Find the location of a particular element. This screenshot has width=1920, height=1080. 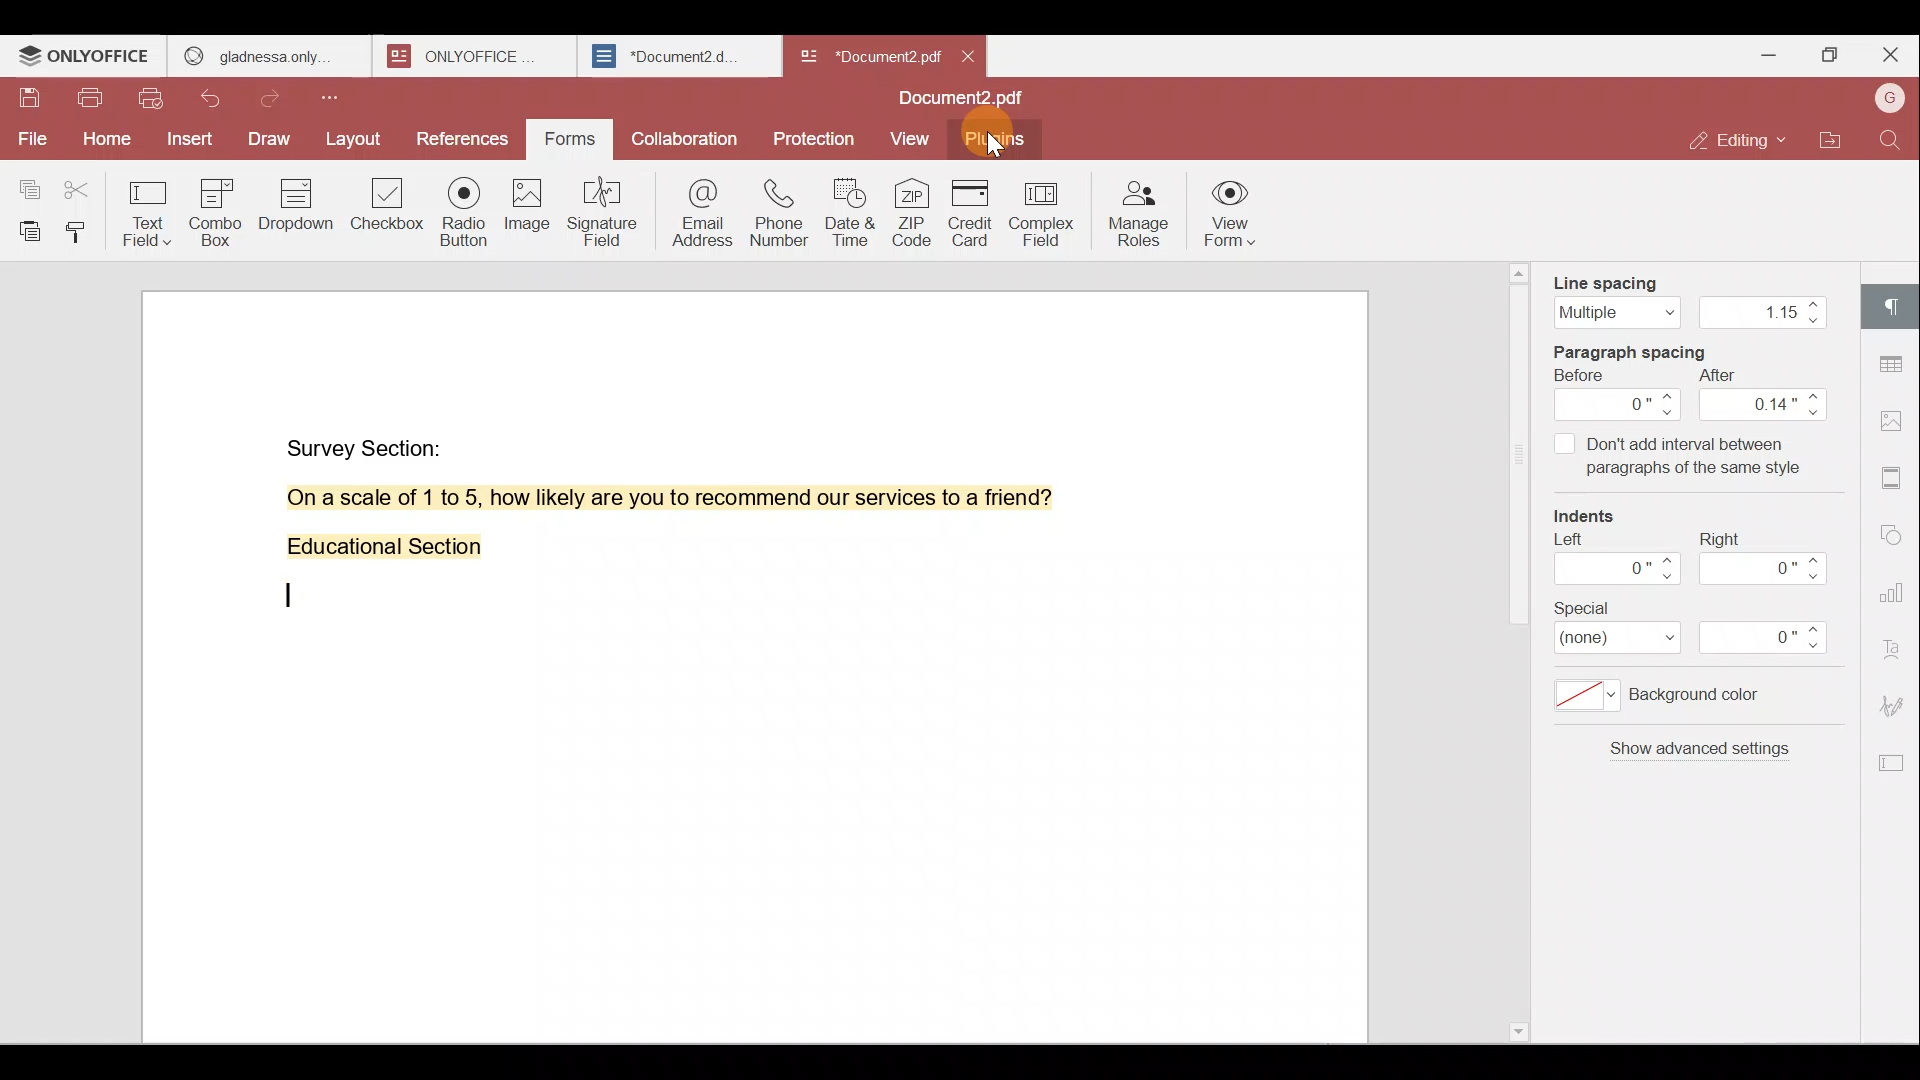

Indents is located at coordinates (1595, 518).